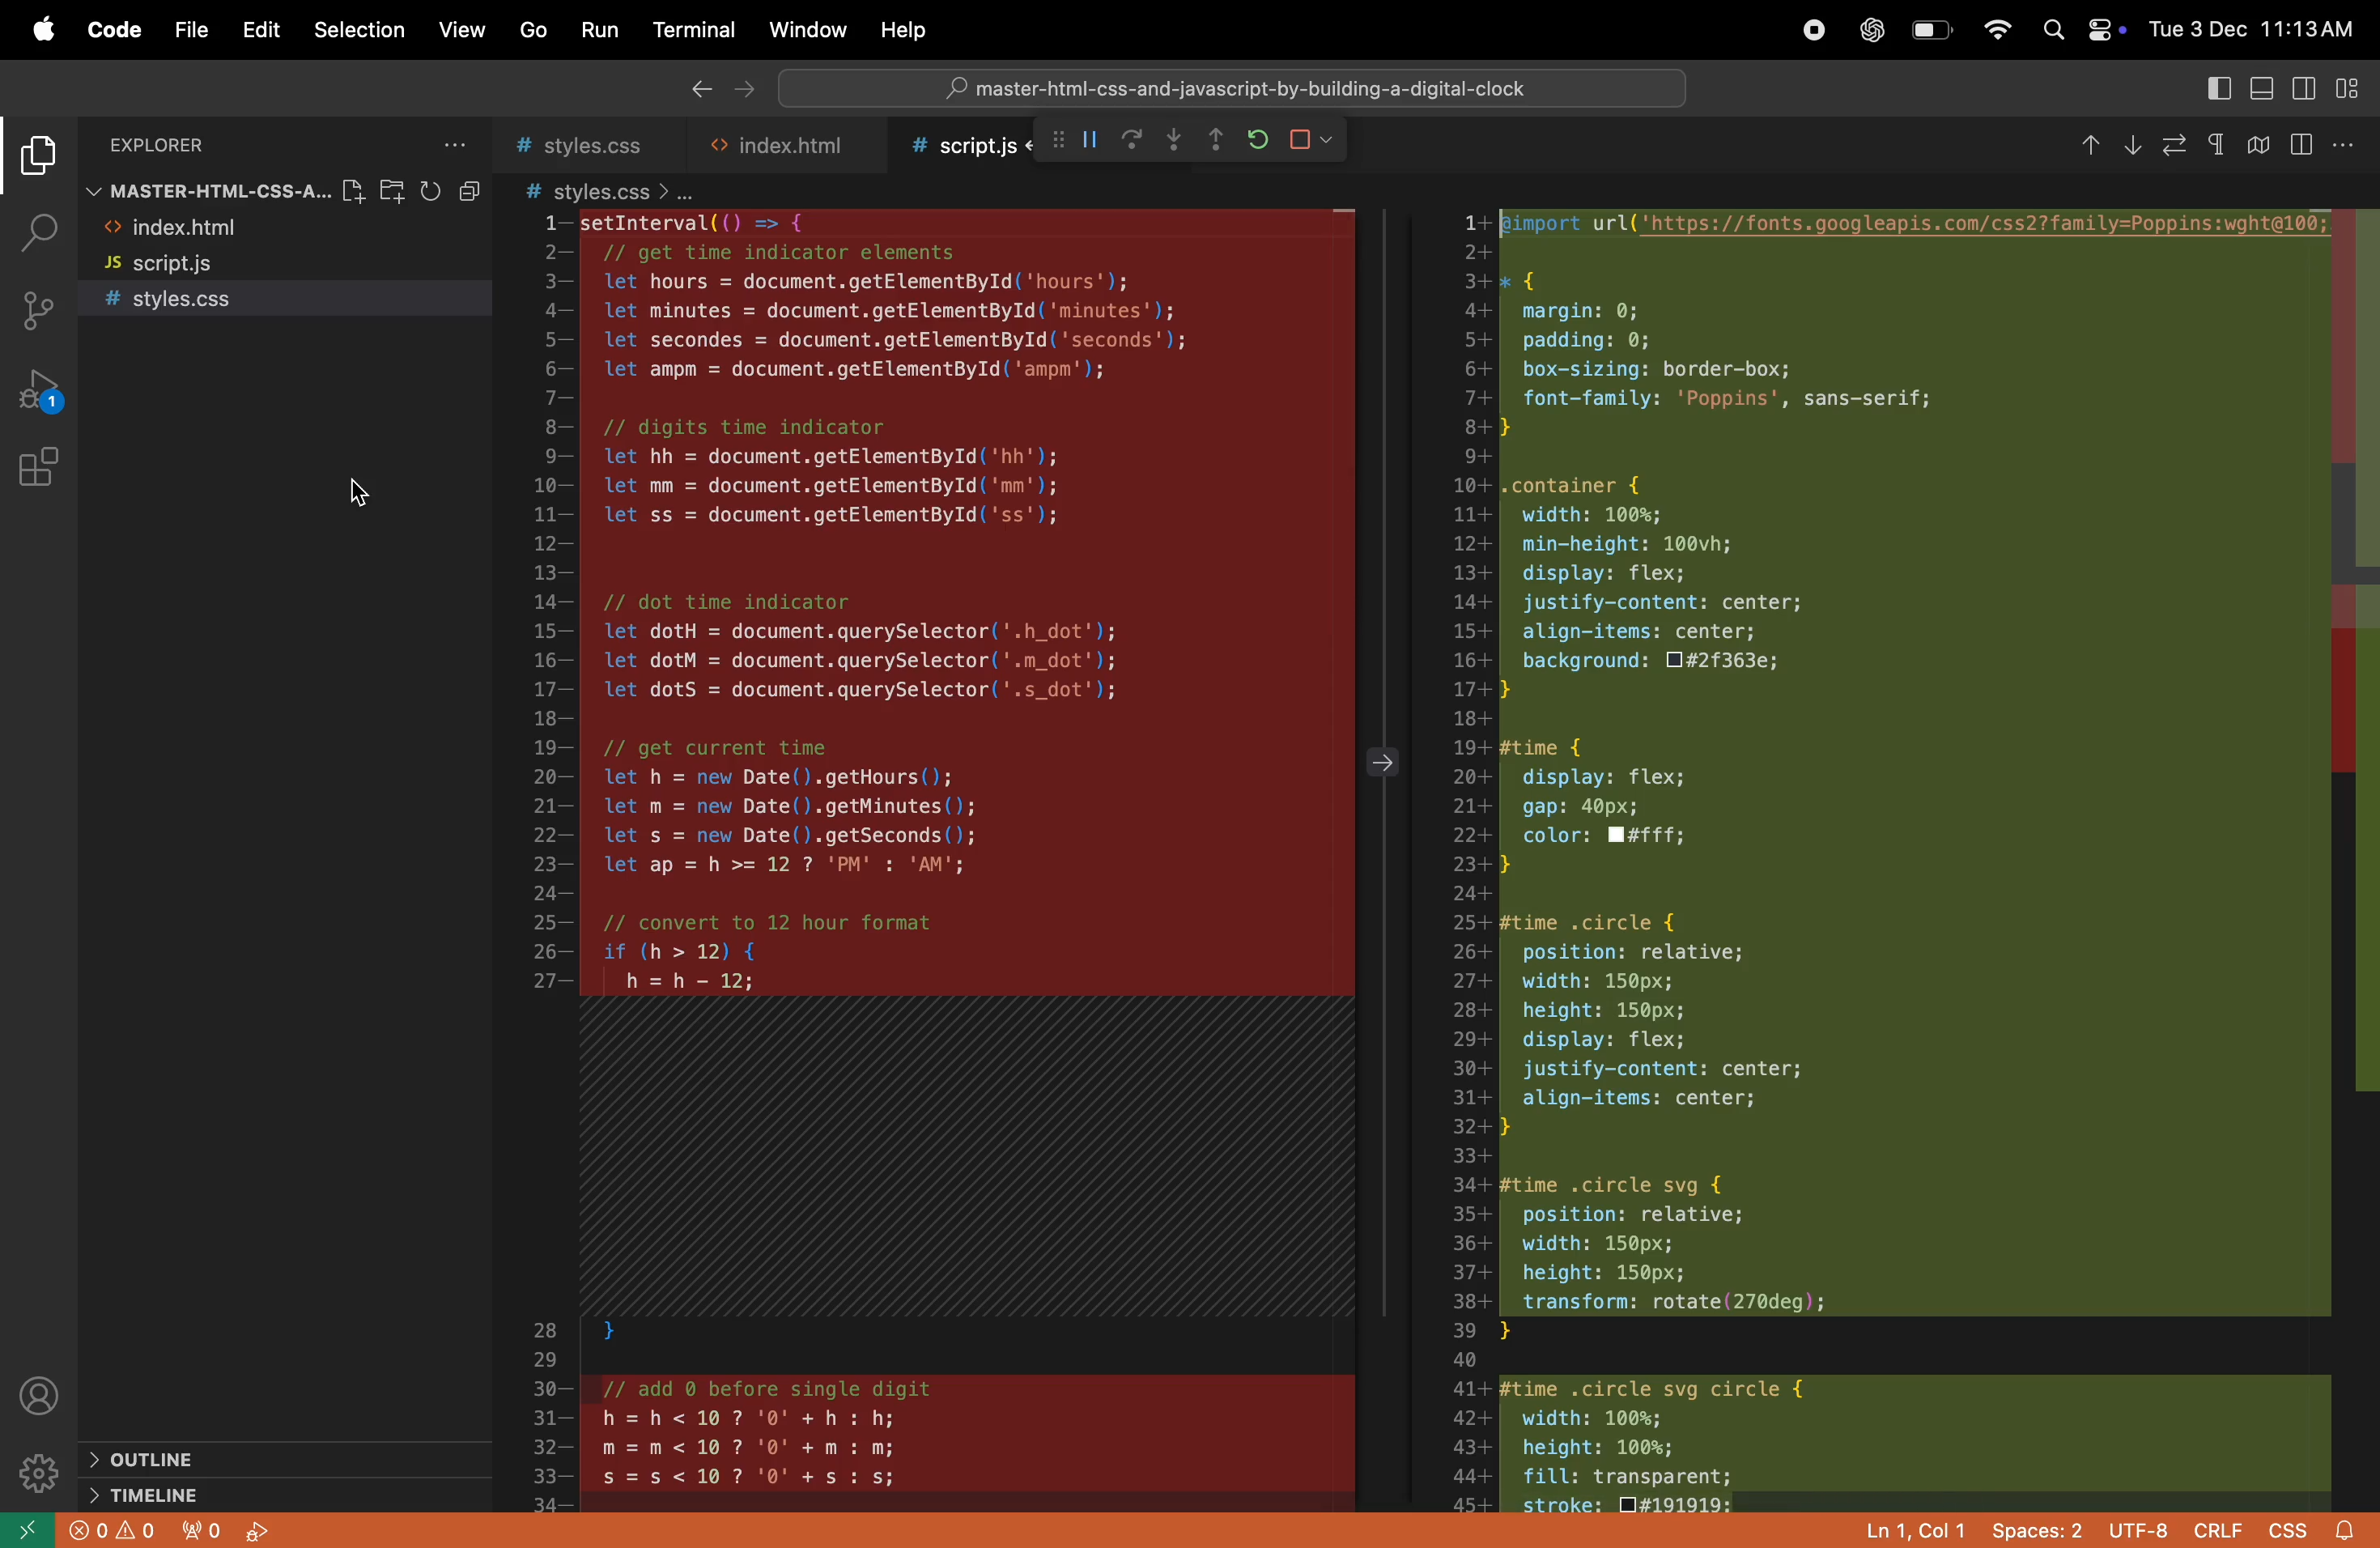 The height and width of the screenshot is (1548, 2380). I want to click on search, so click(33, 233).